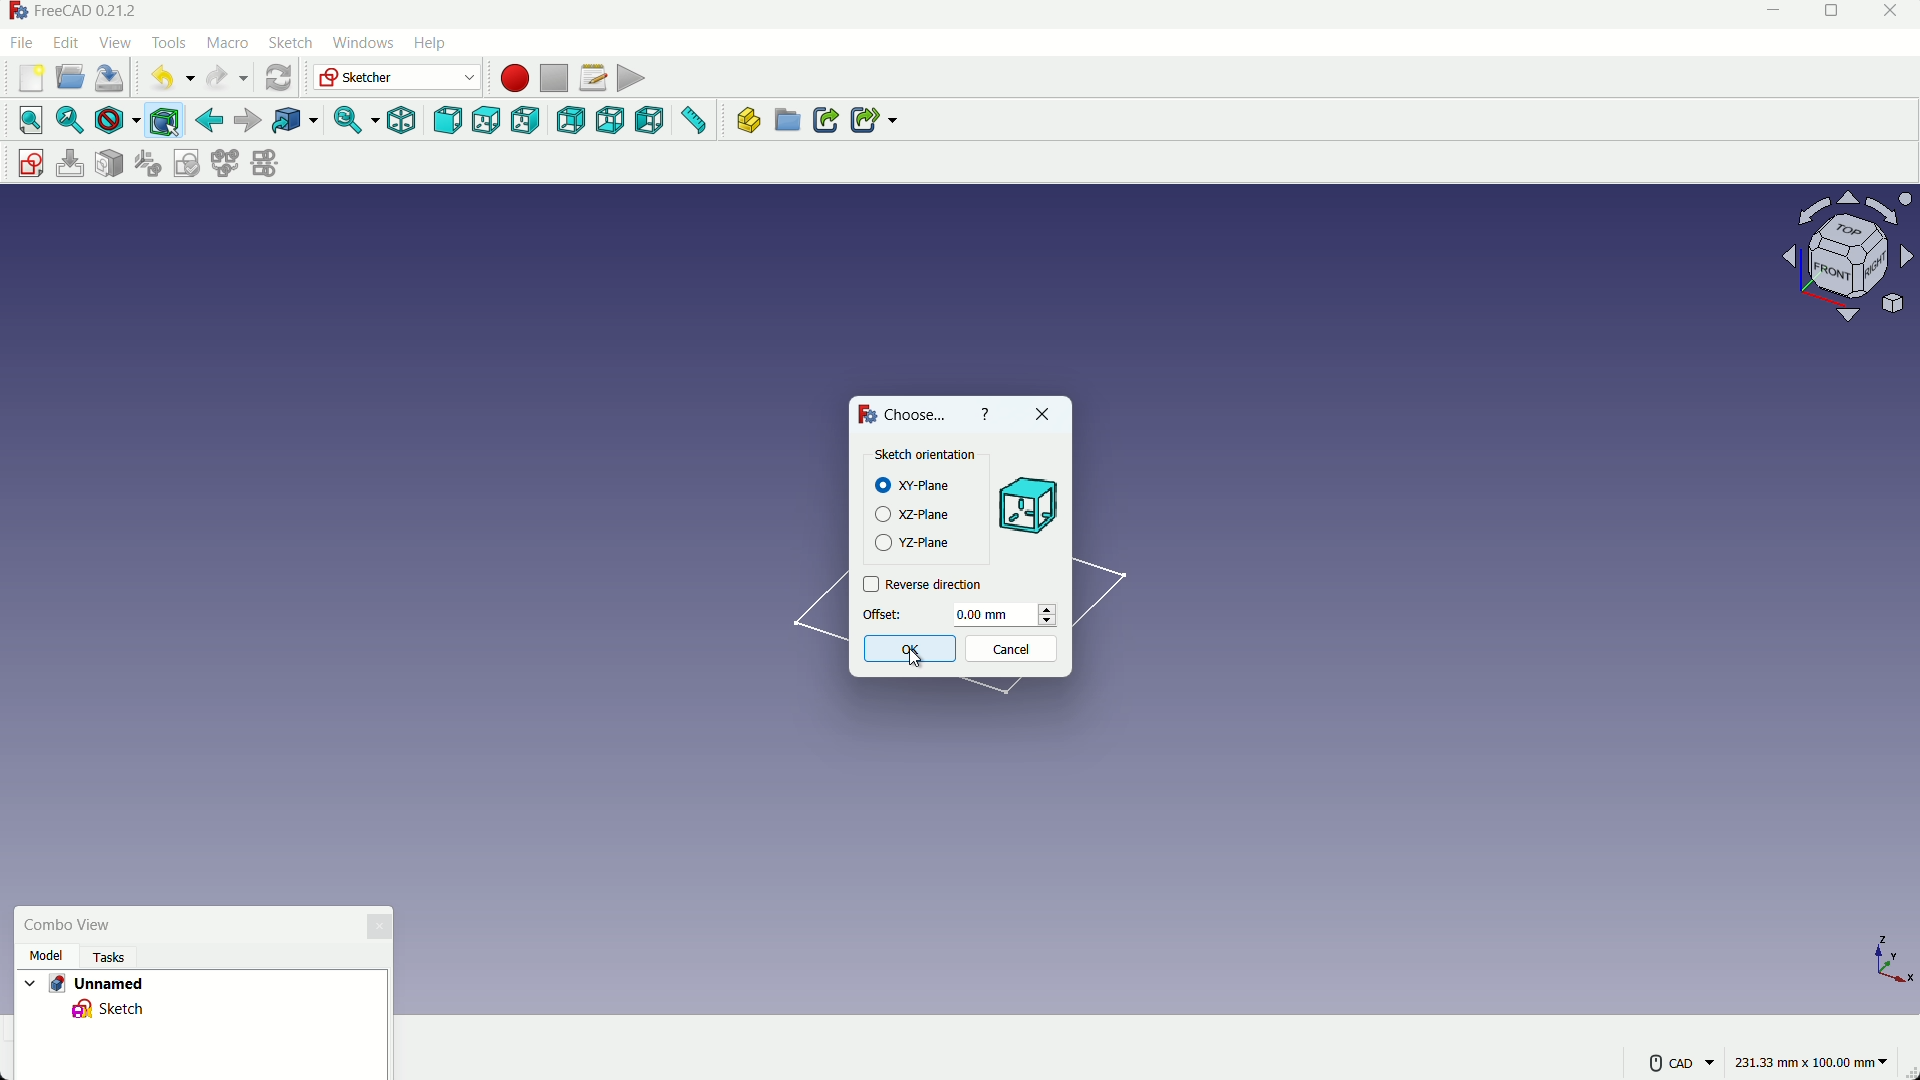  Describe the element at coordinates (786, 118) in the screenshot. I see `create group` at that location.